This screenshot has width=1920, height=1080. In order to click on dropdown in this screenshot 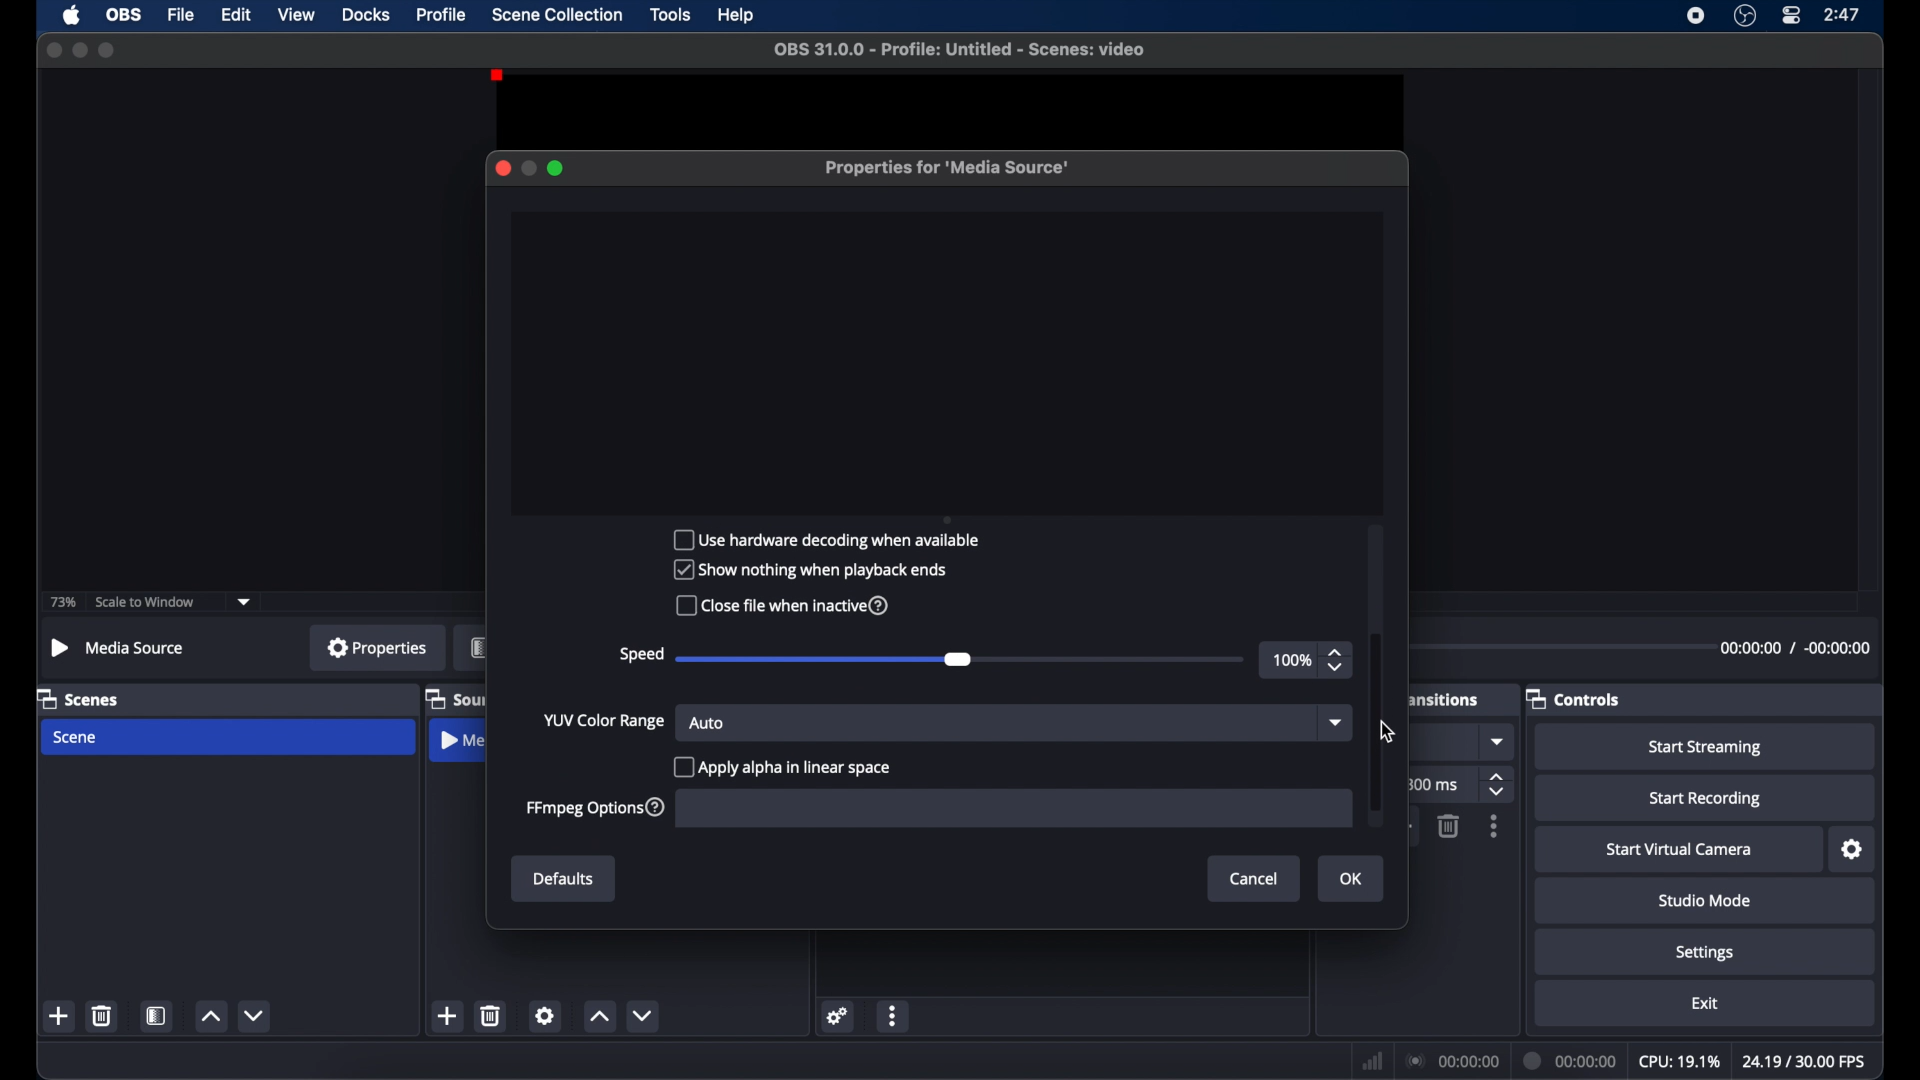, I will do `click(1336, 721)`.